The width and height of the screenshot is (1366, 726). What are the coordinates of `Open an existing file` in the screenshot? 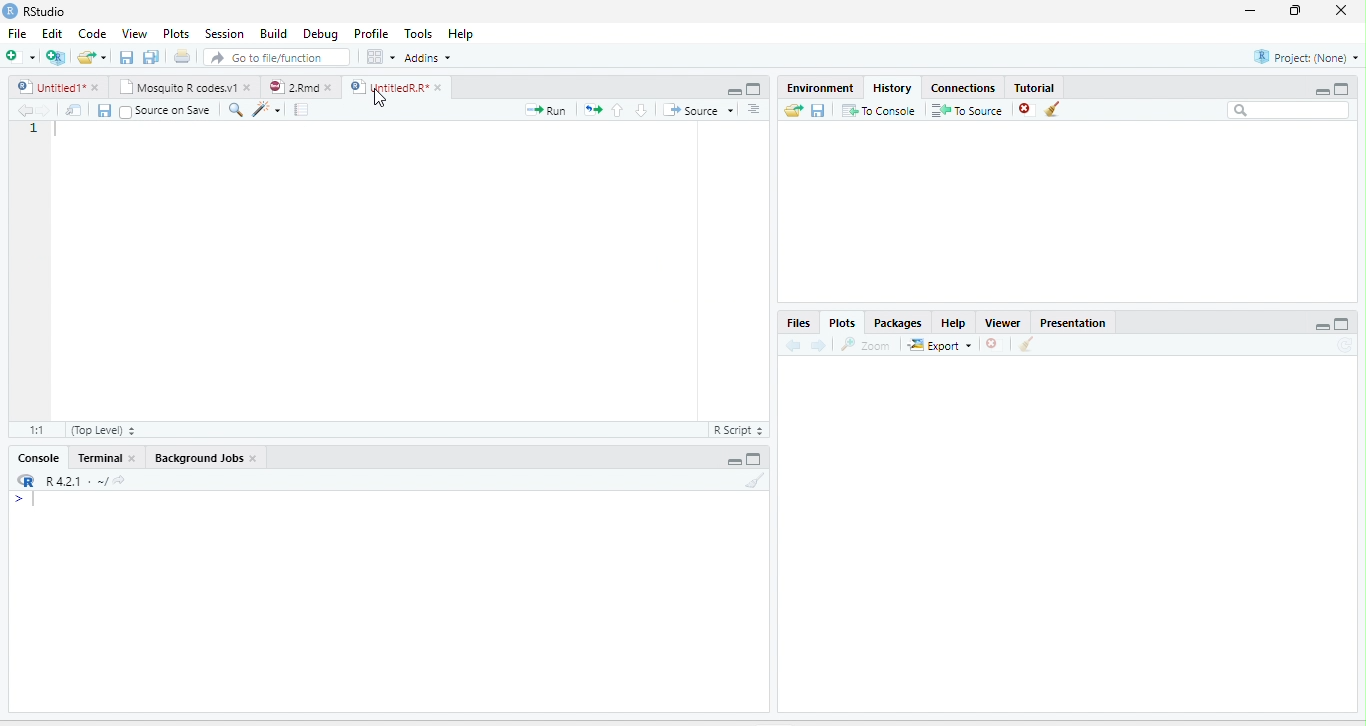 It's located at (86, 56).